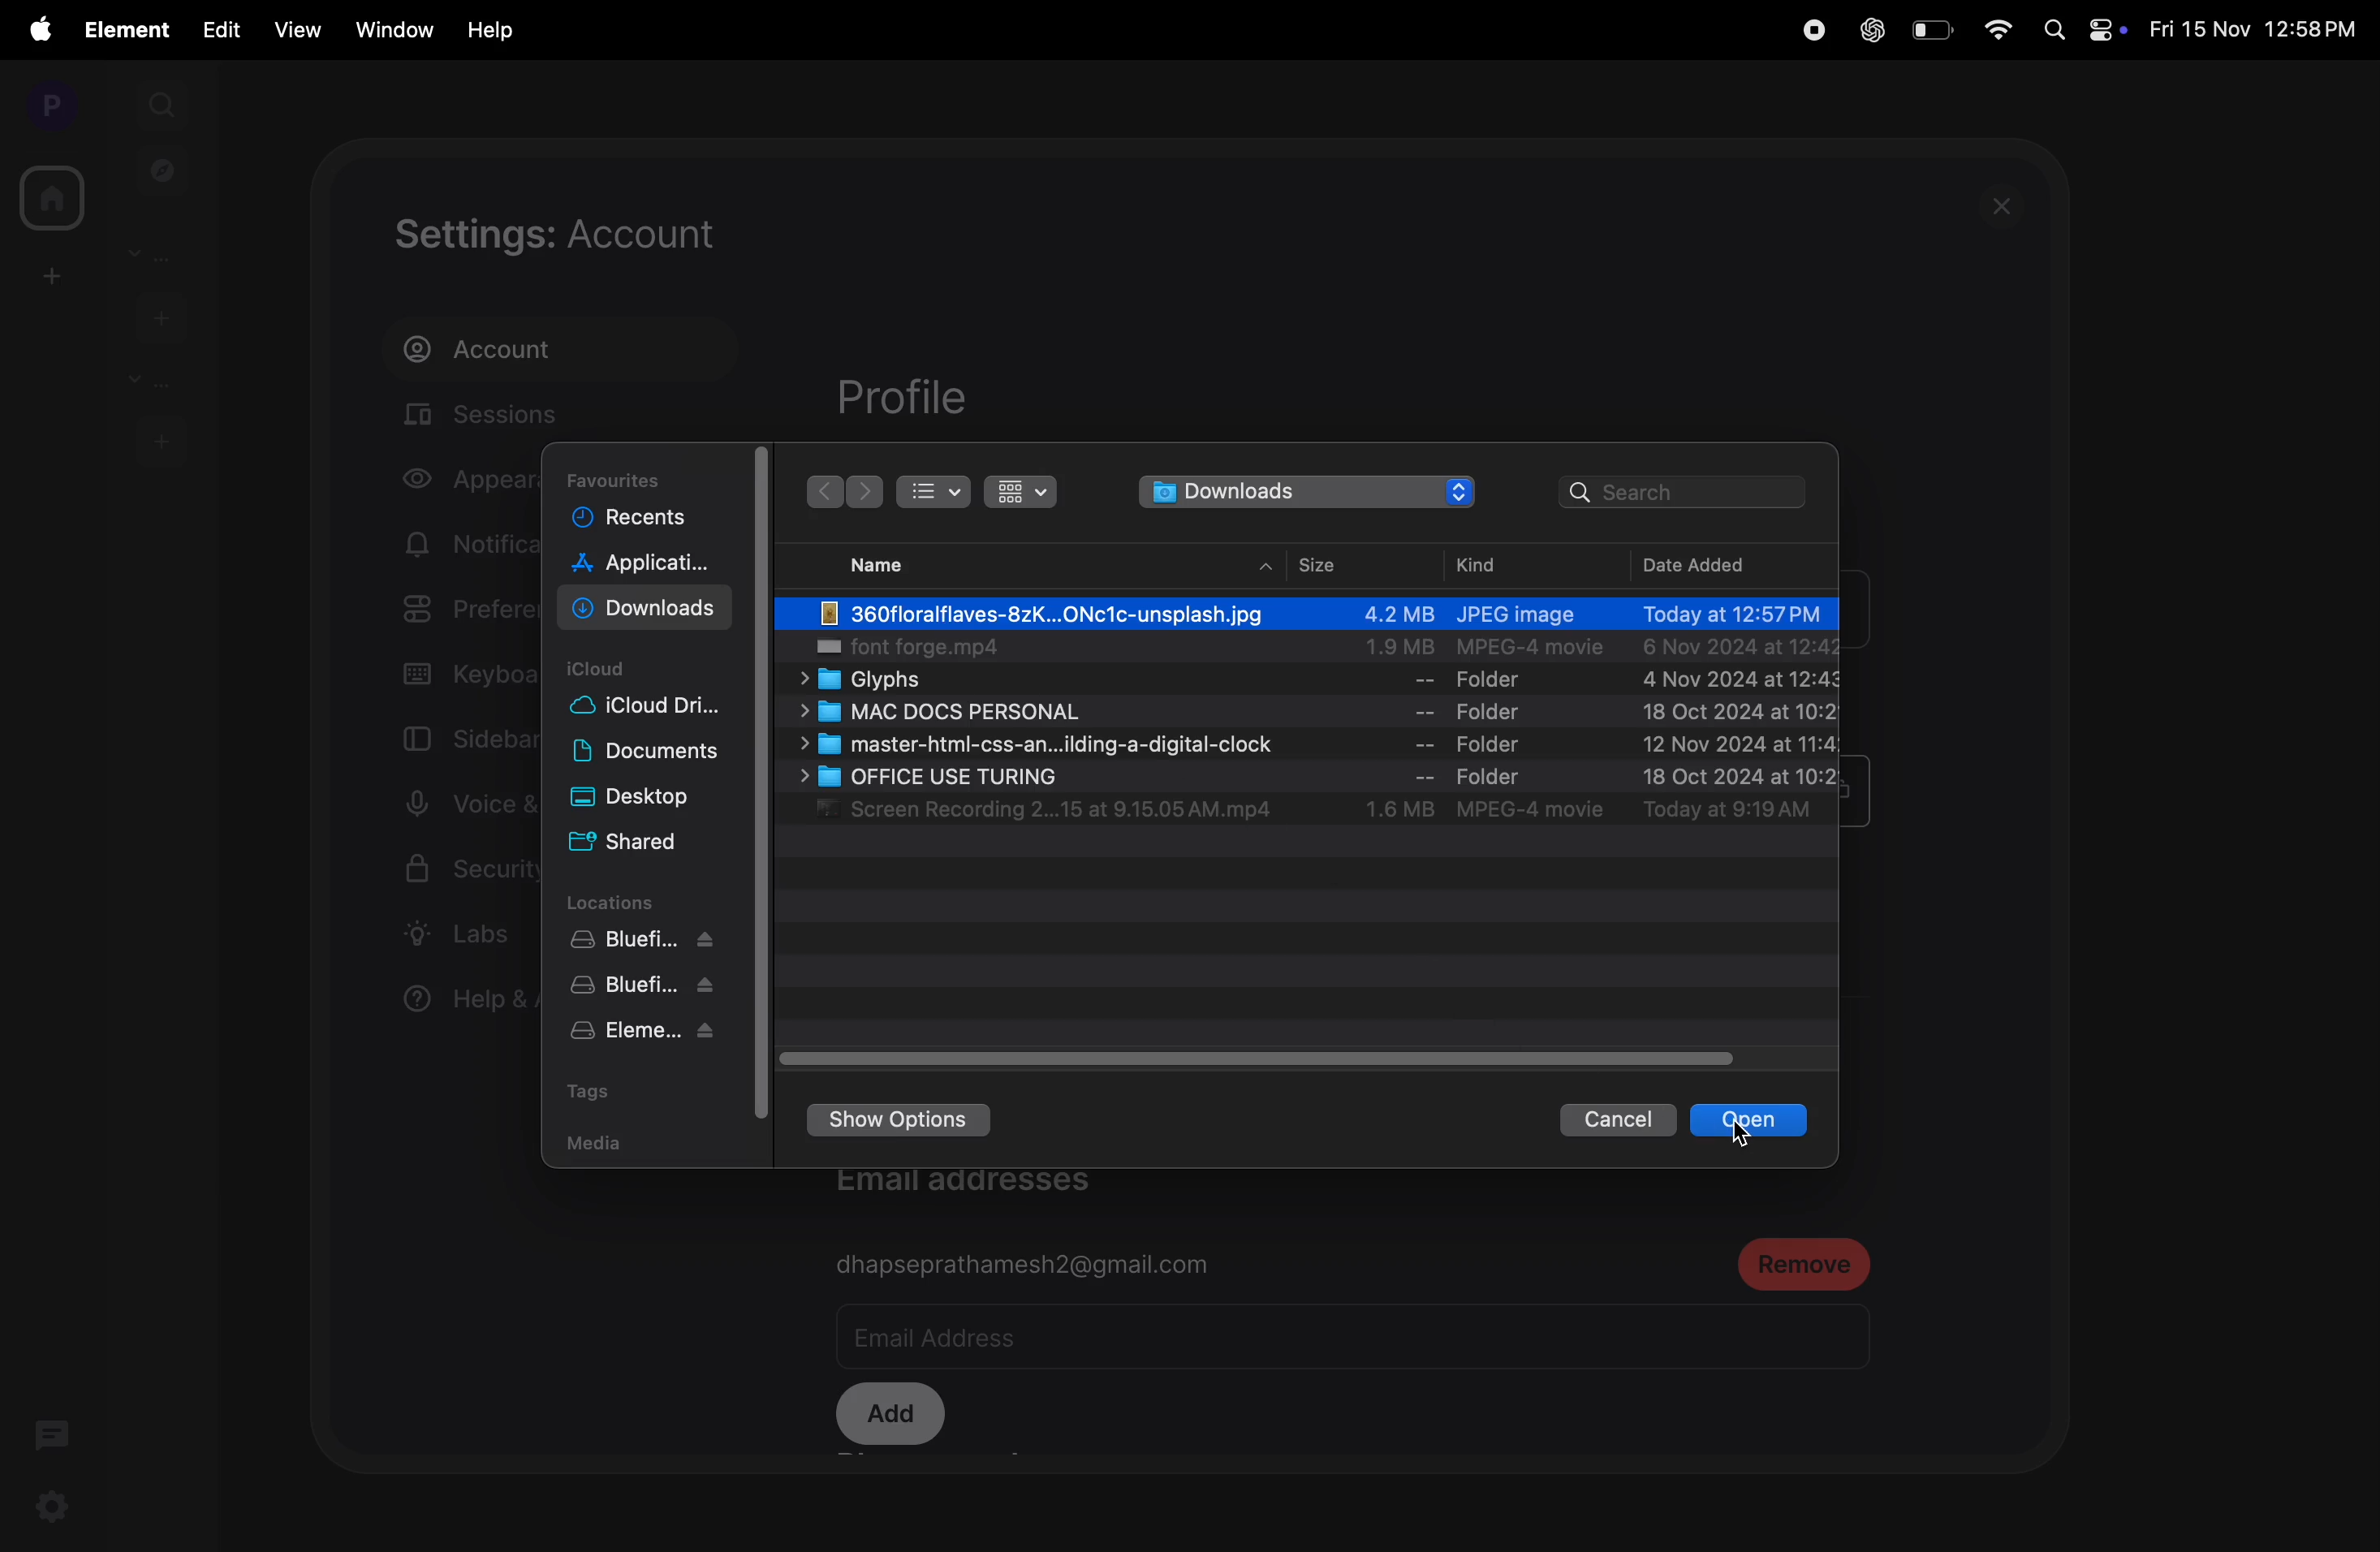 This screenshot has height=1552, width=2380. What do you see at coordinates (164, 102) in the screenshot?
I see `search1` at bounding box center [164, 102].